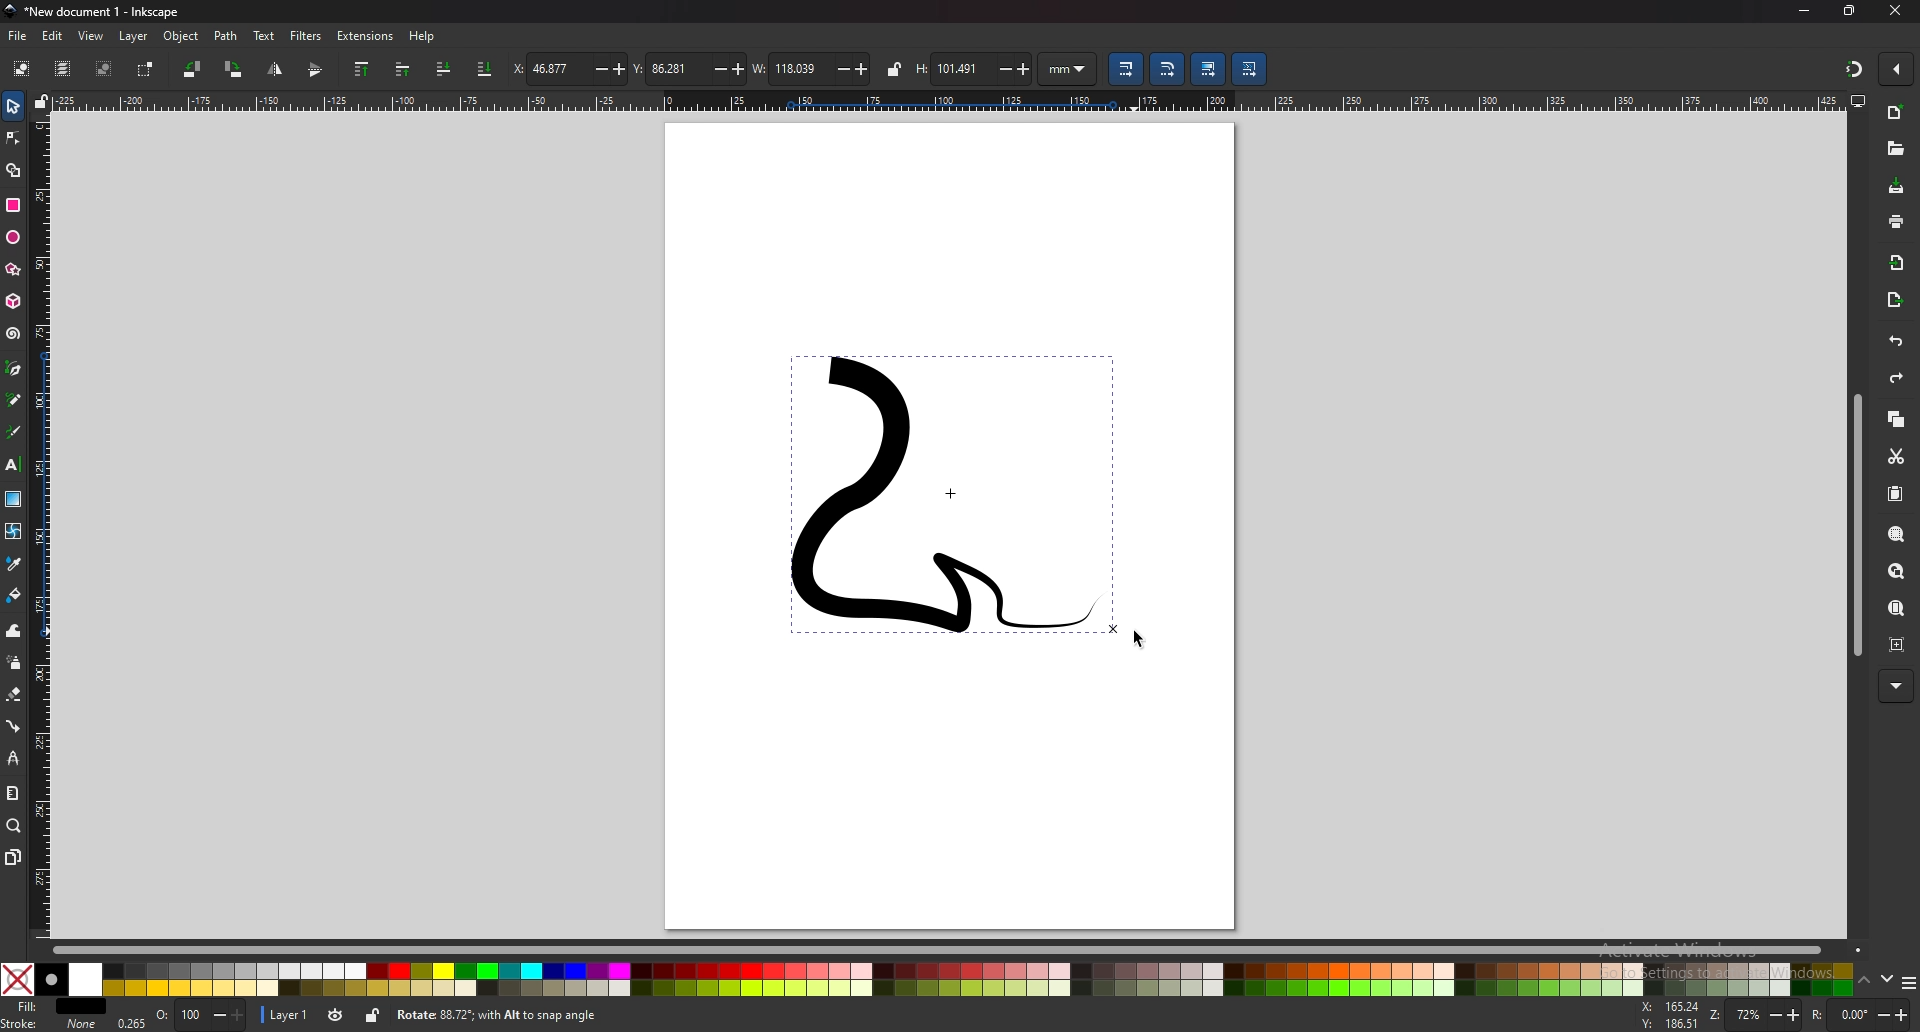 Image resolution: width=1920 pixels, height=1032 pixels. Describe the element at coordinates (264, 36) in the screenshot. I see `text` at that location.